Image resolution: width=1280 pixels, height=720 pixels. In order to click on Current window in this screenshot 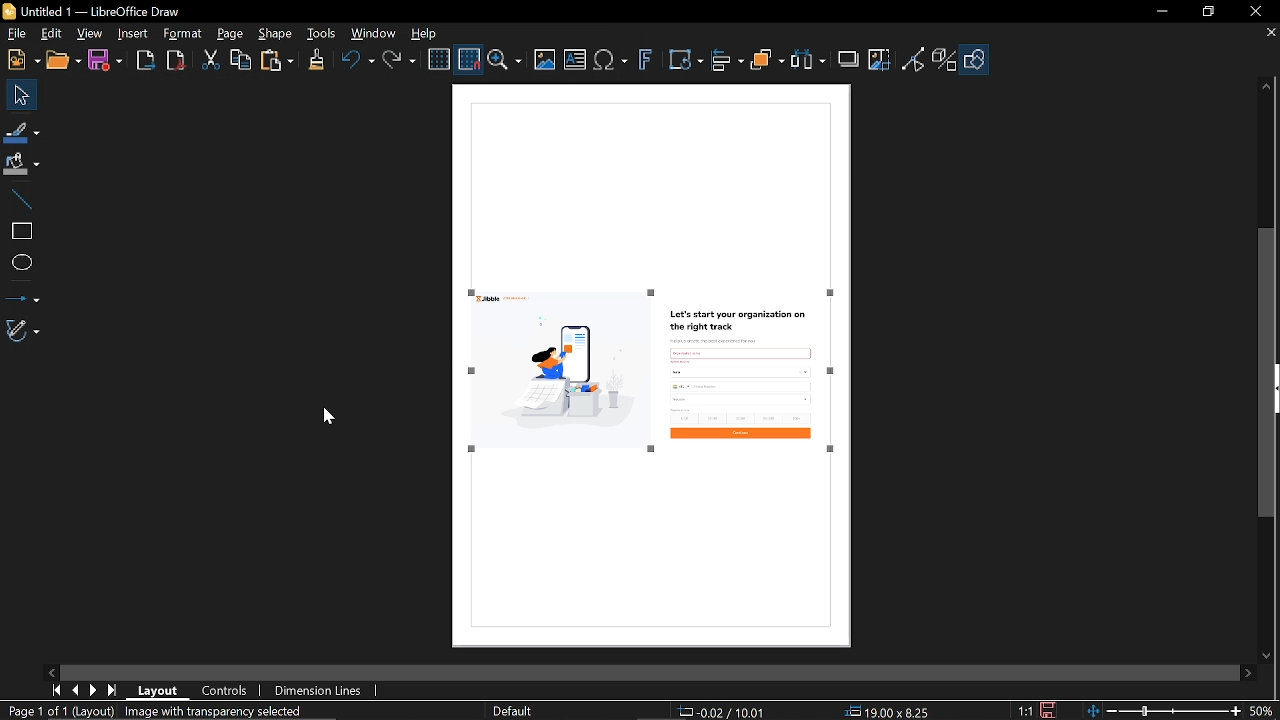, I will do `click(116, 11)`.